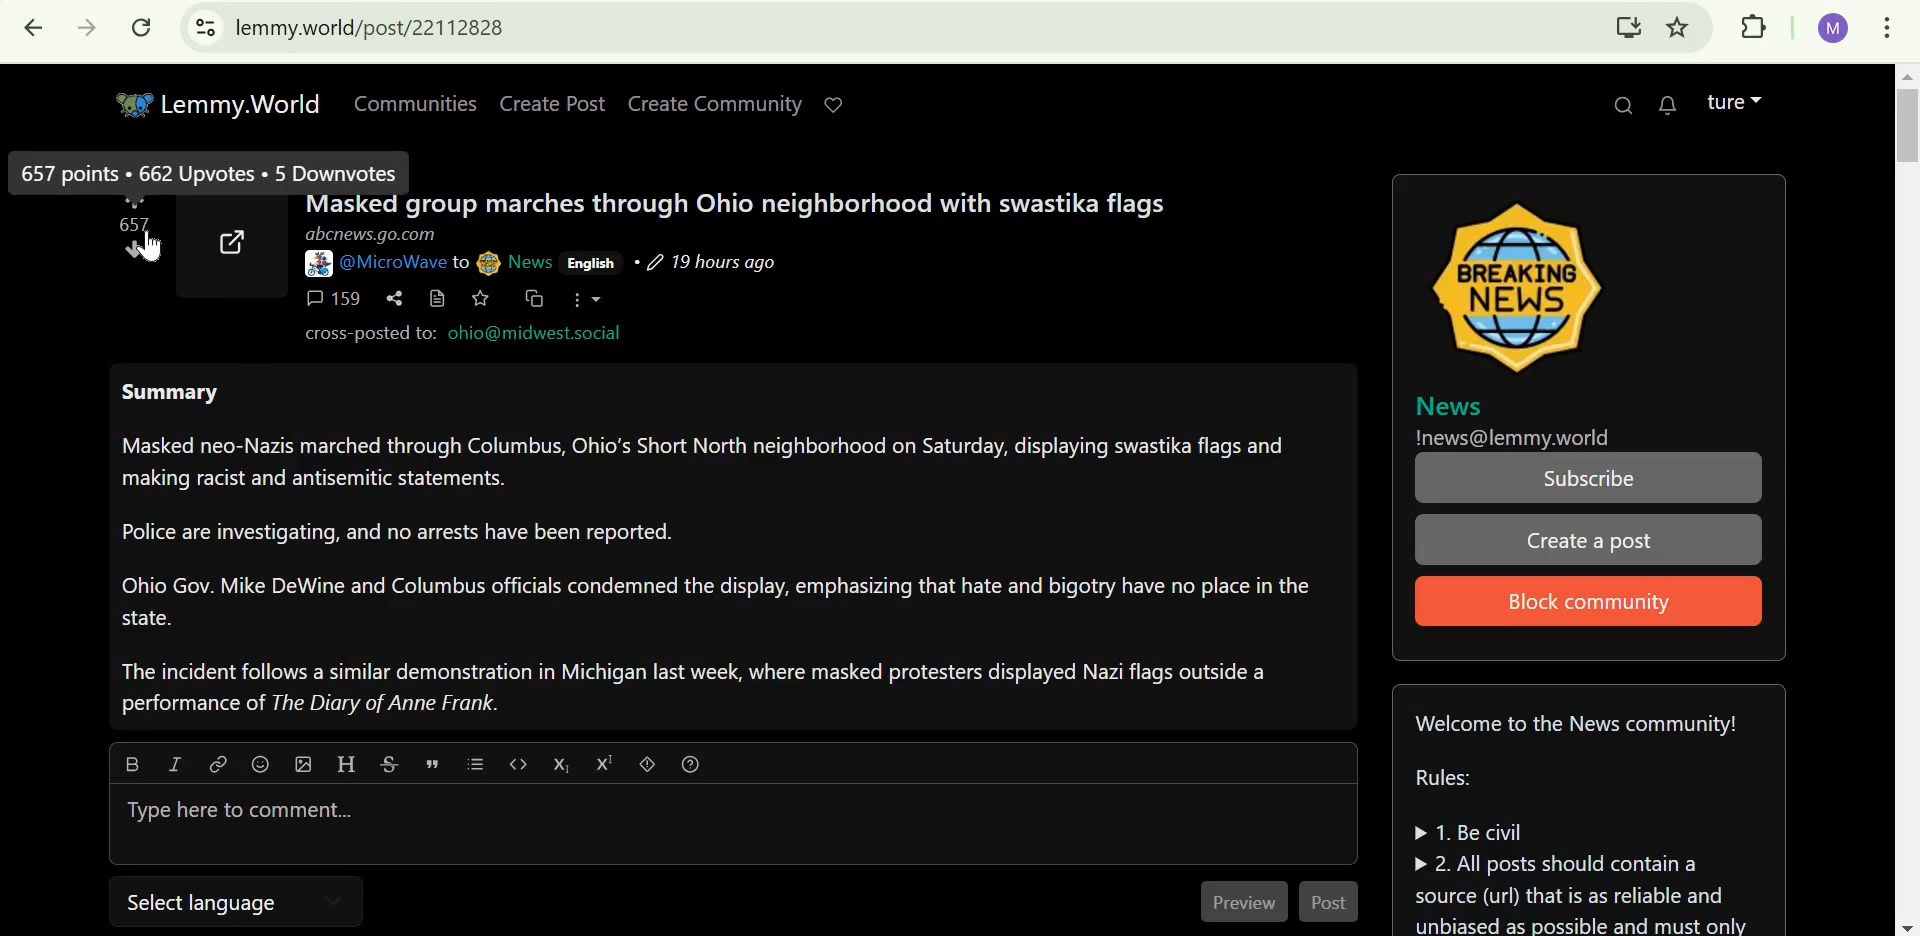  Describe the element at coordinates (483, 299) in the screenshot. I see `save` at that location.